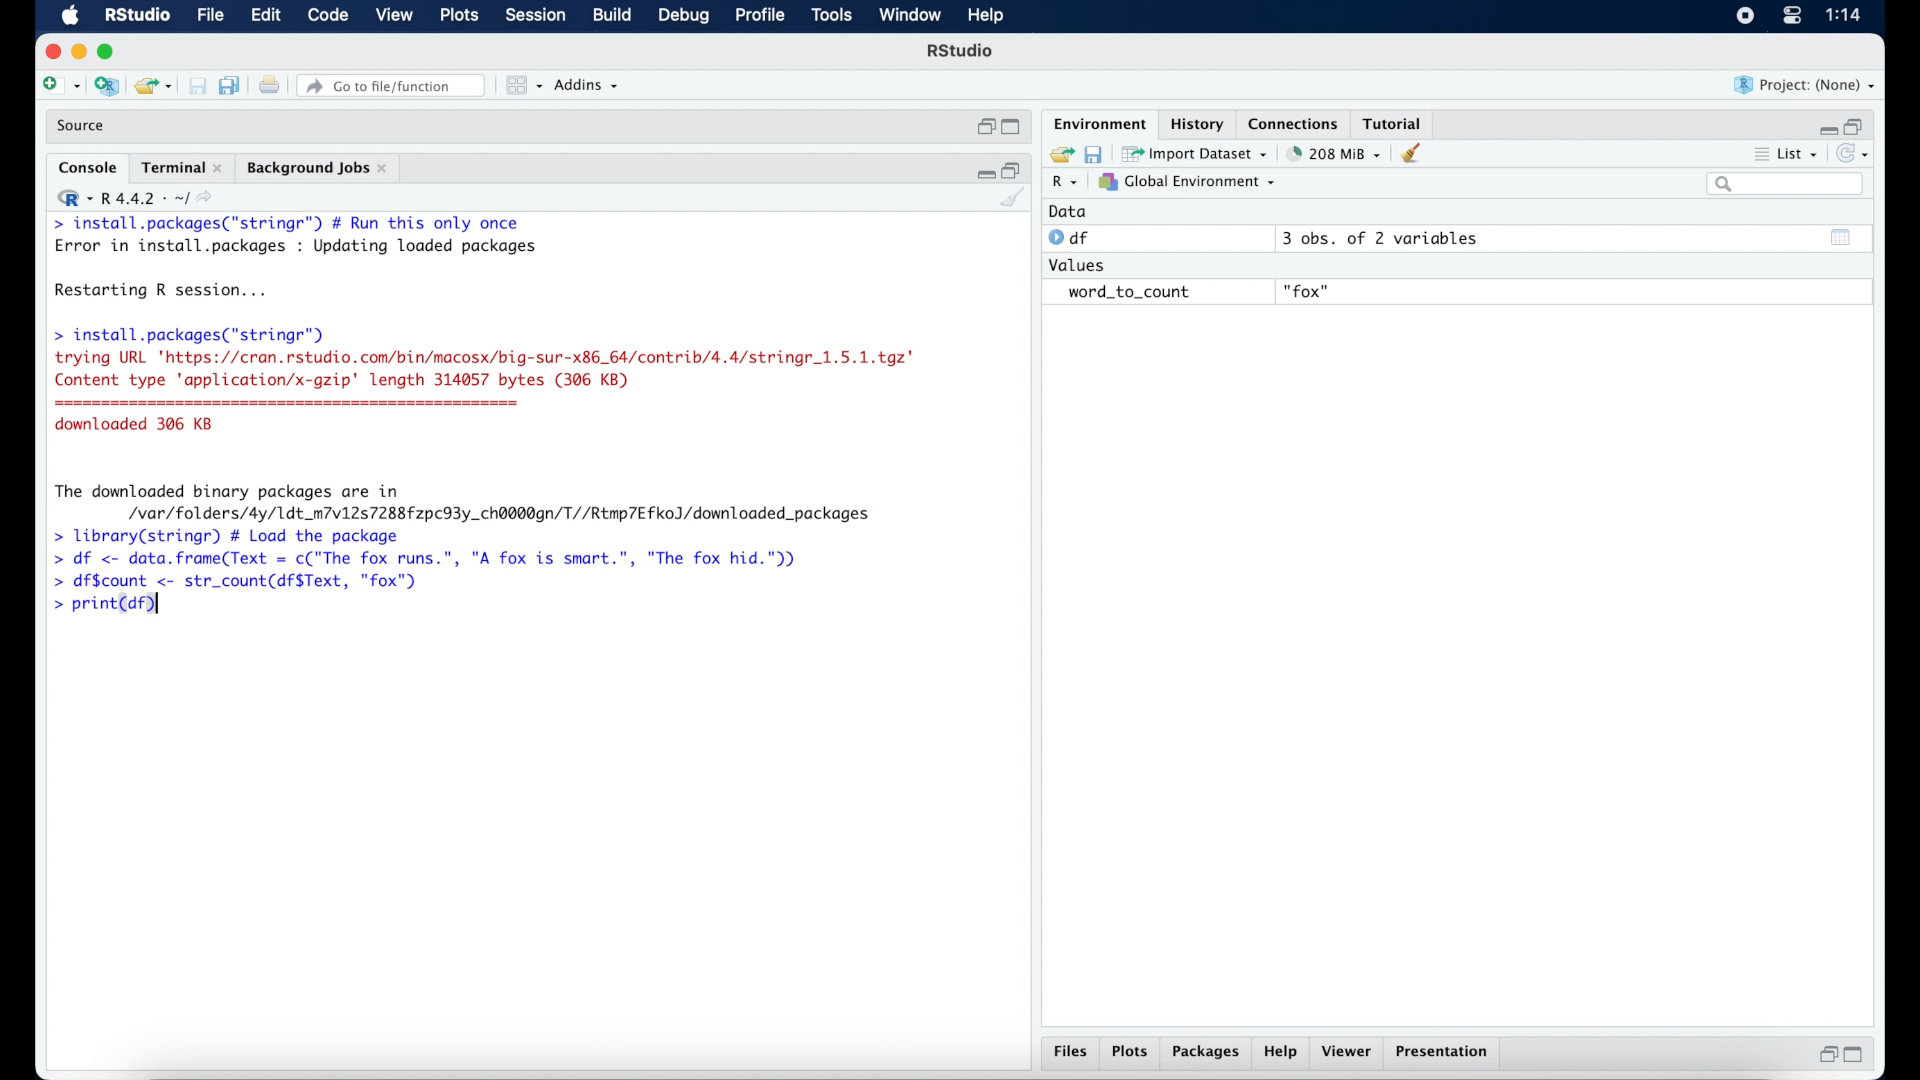  Describe the element at coordinates (611, 15) in the screenshot. I see `build` at that location.